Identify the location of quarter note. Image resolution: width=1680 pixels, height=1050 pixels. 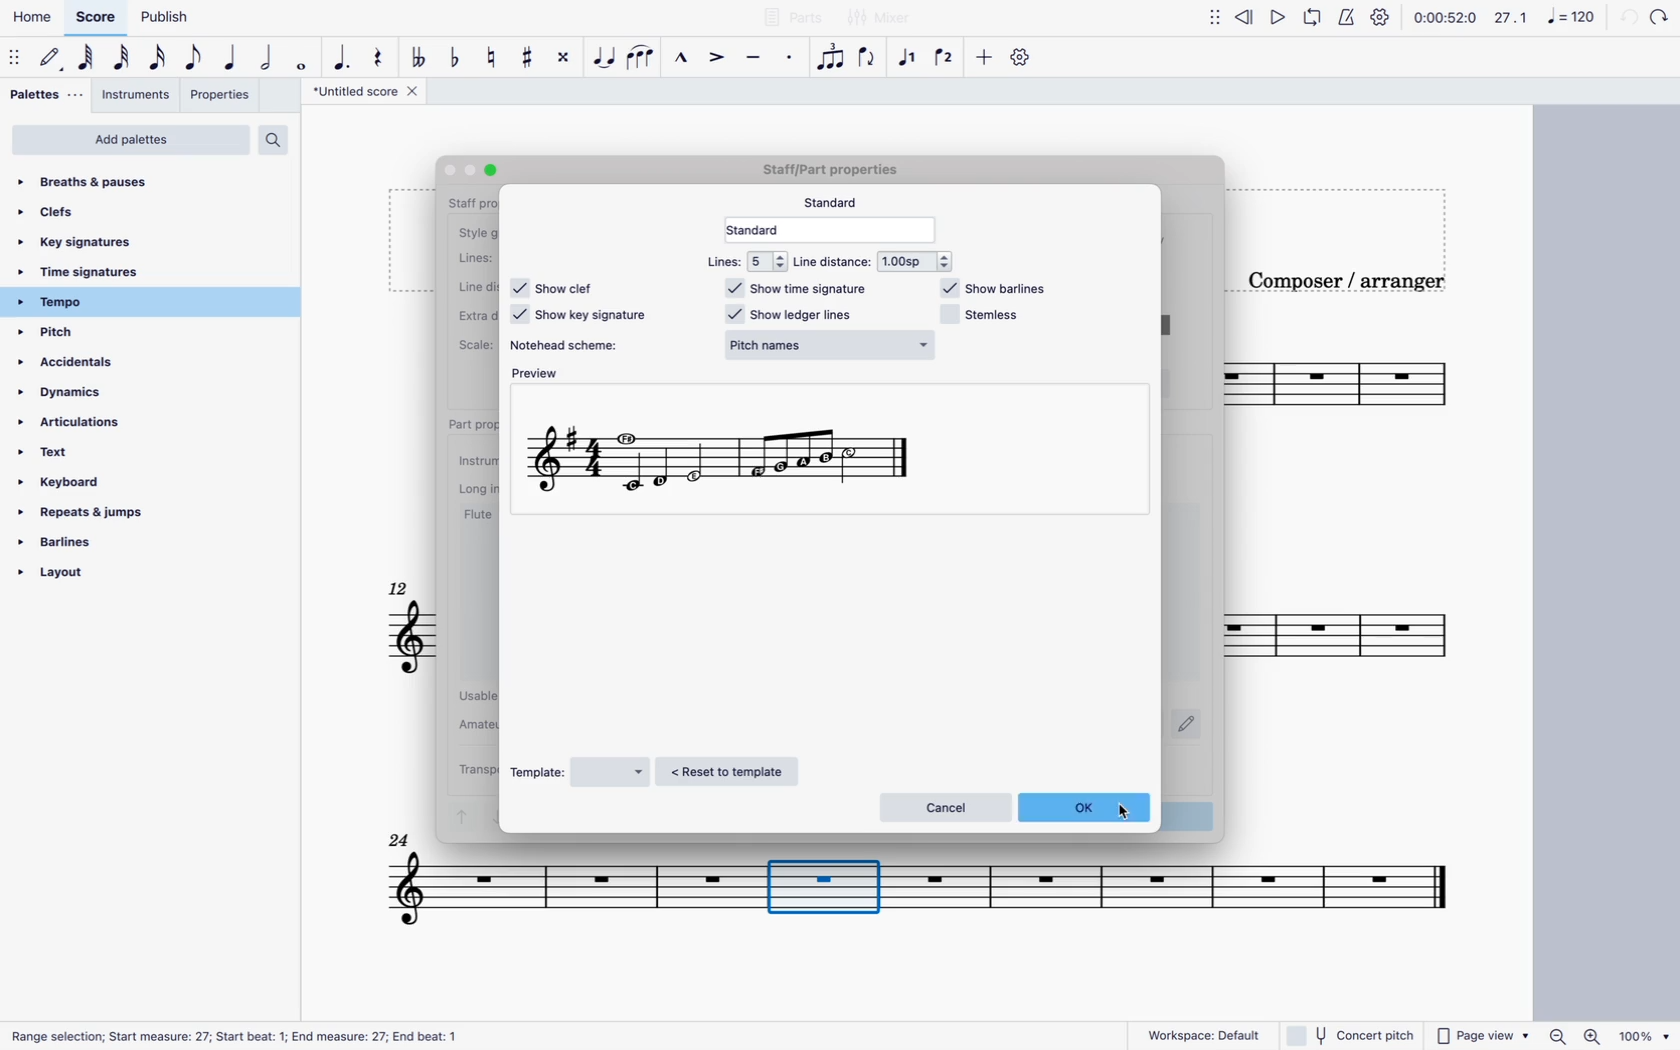
(232, 56).